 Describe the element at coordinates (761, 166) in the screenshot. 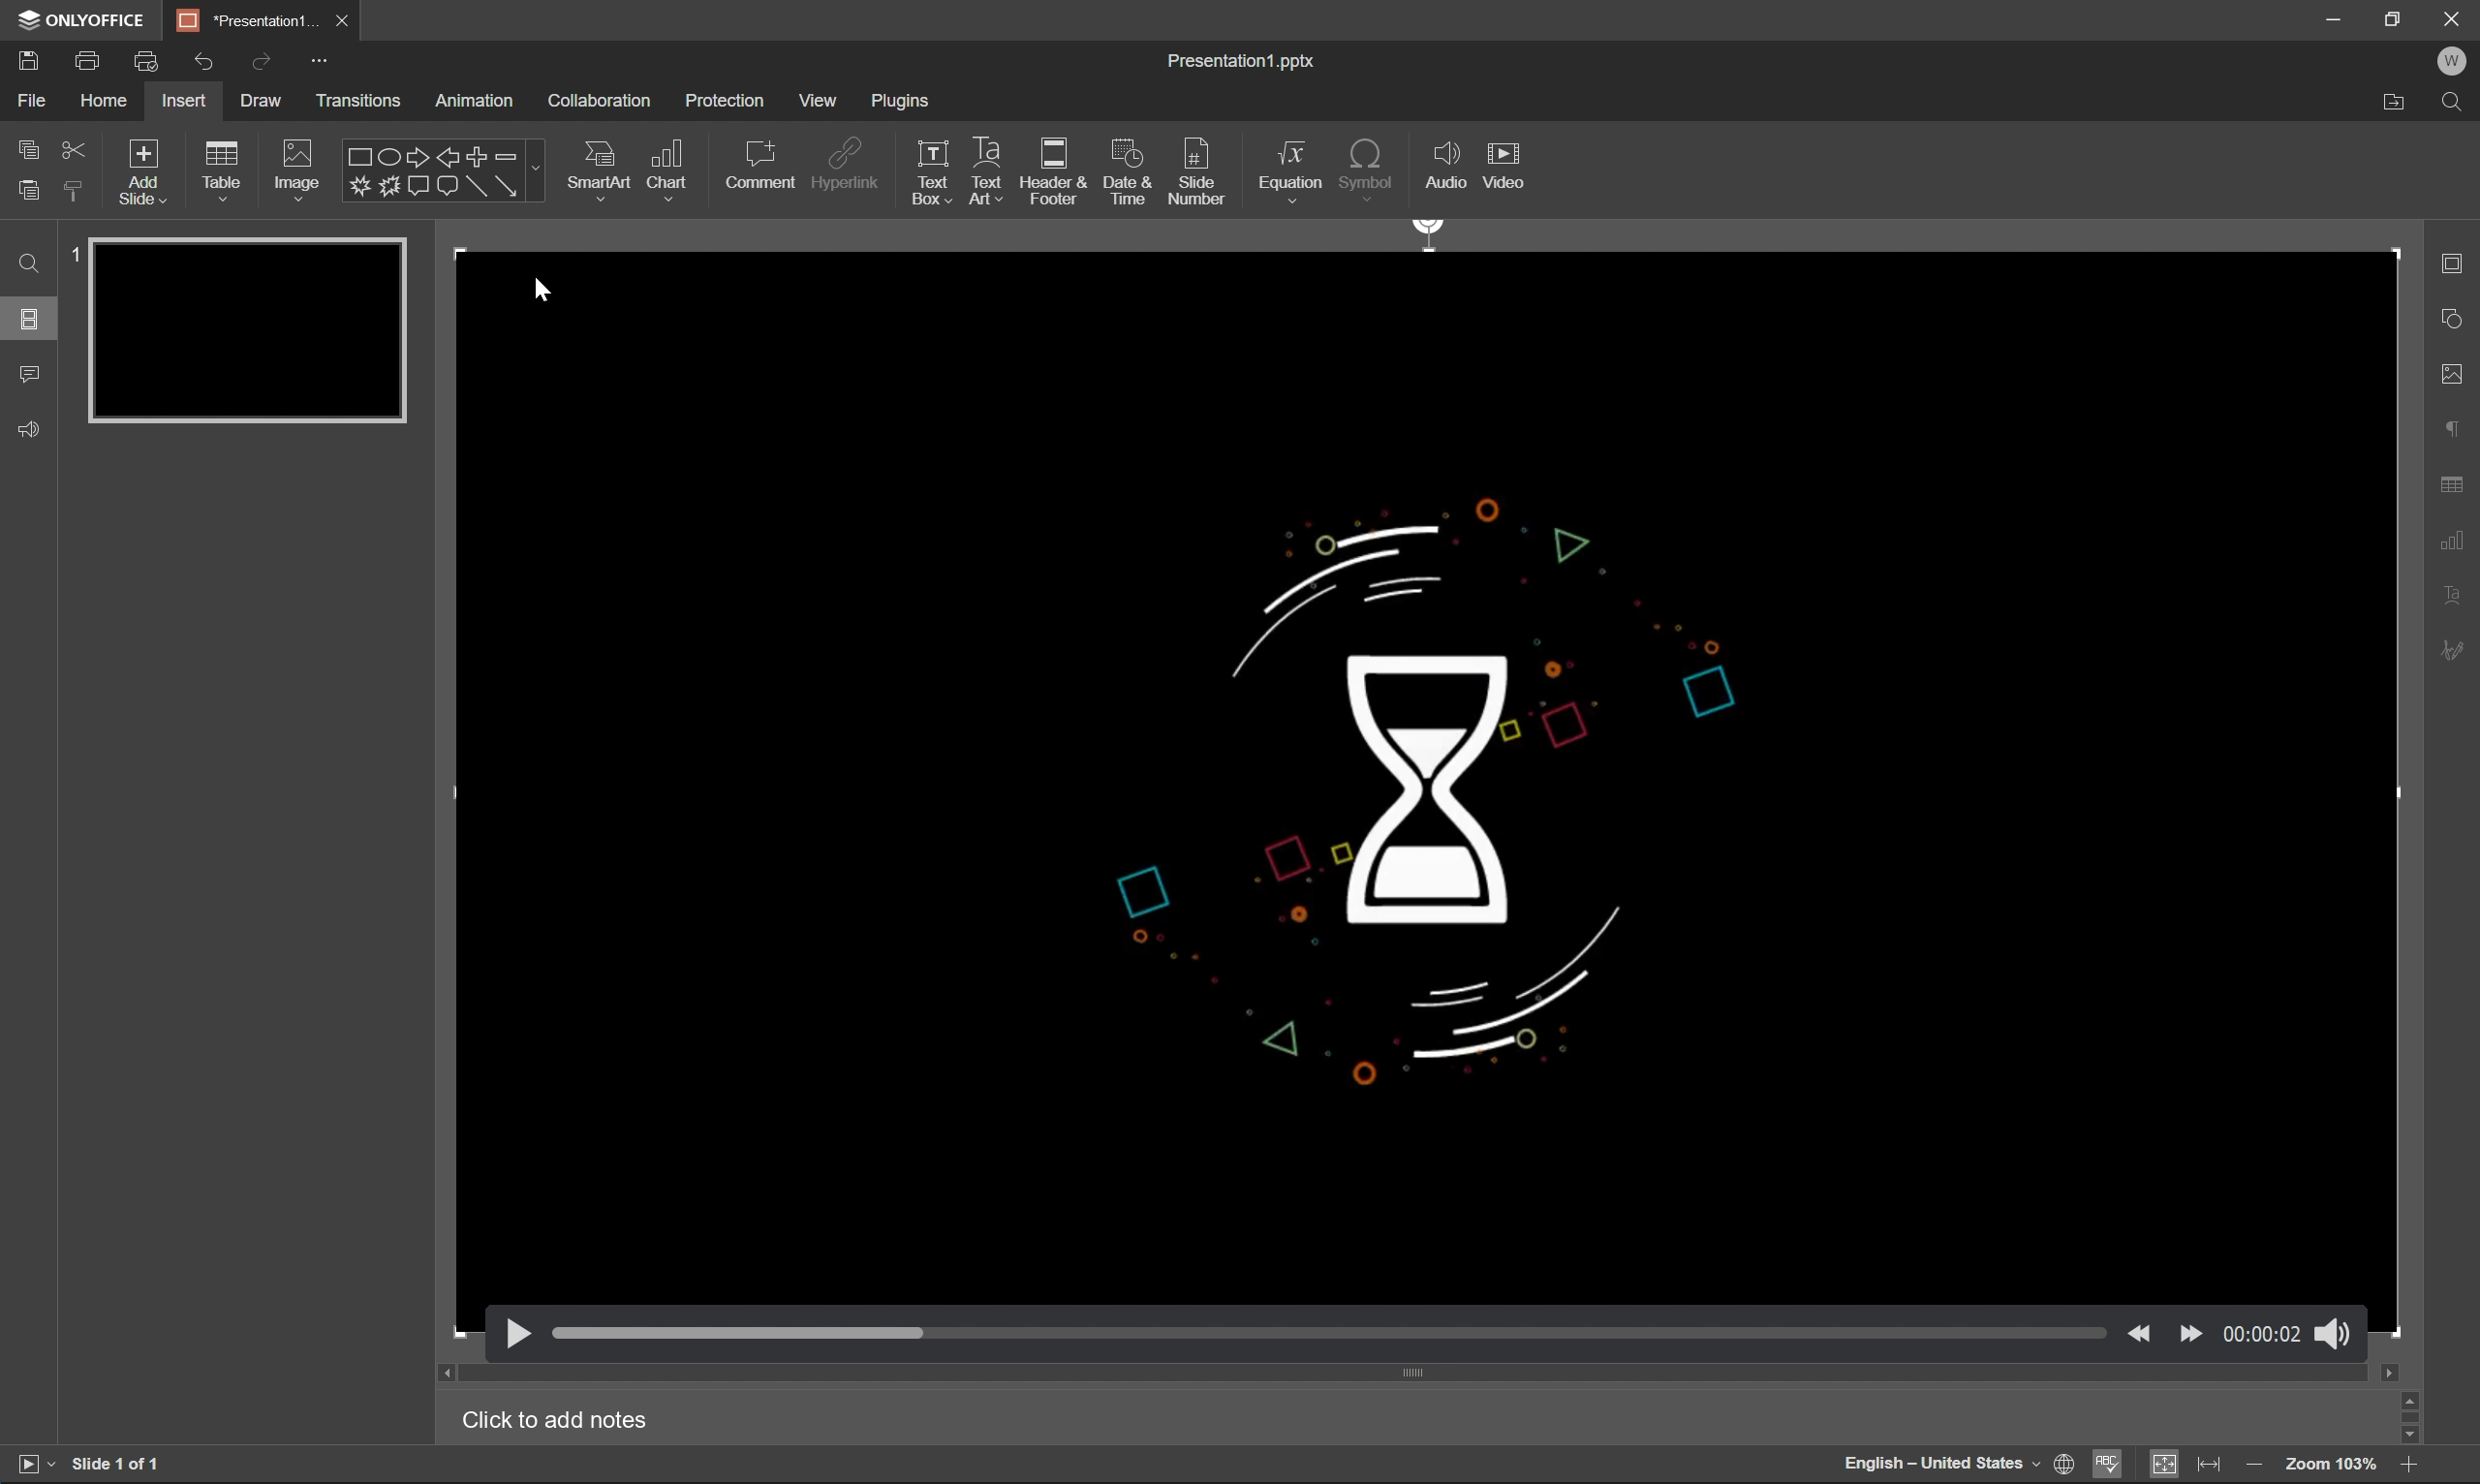

I see `comment` at that location.